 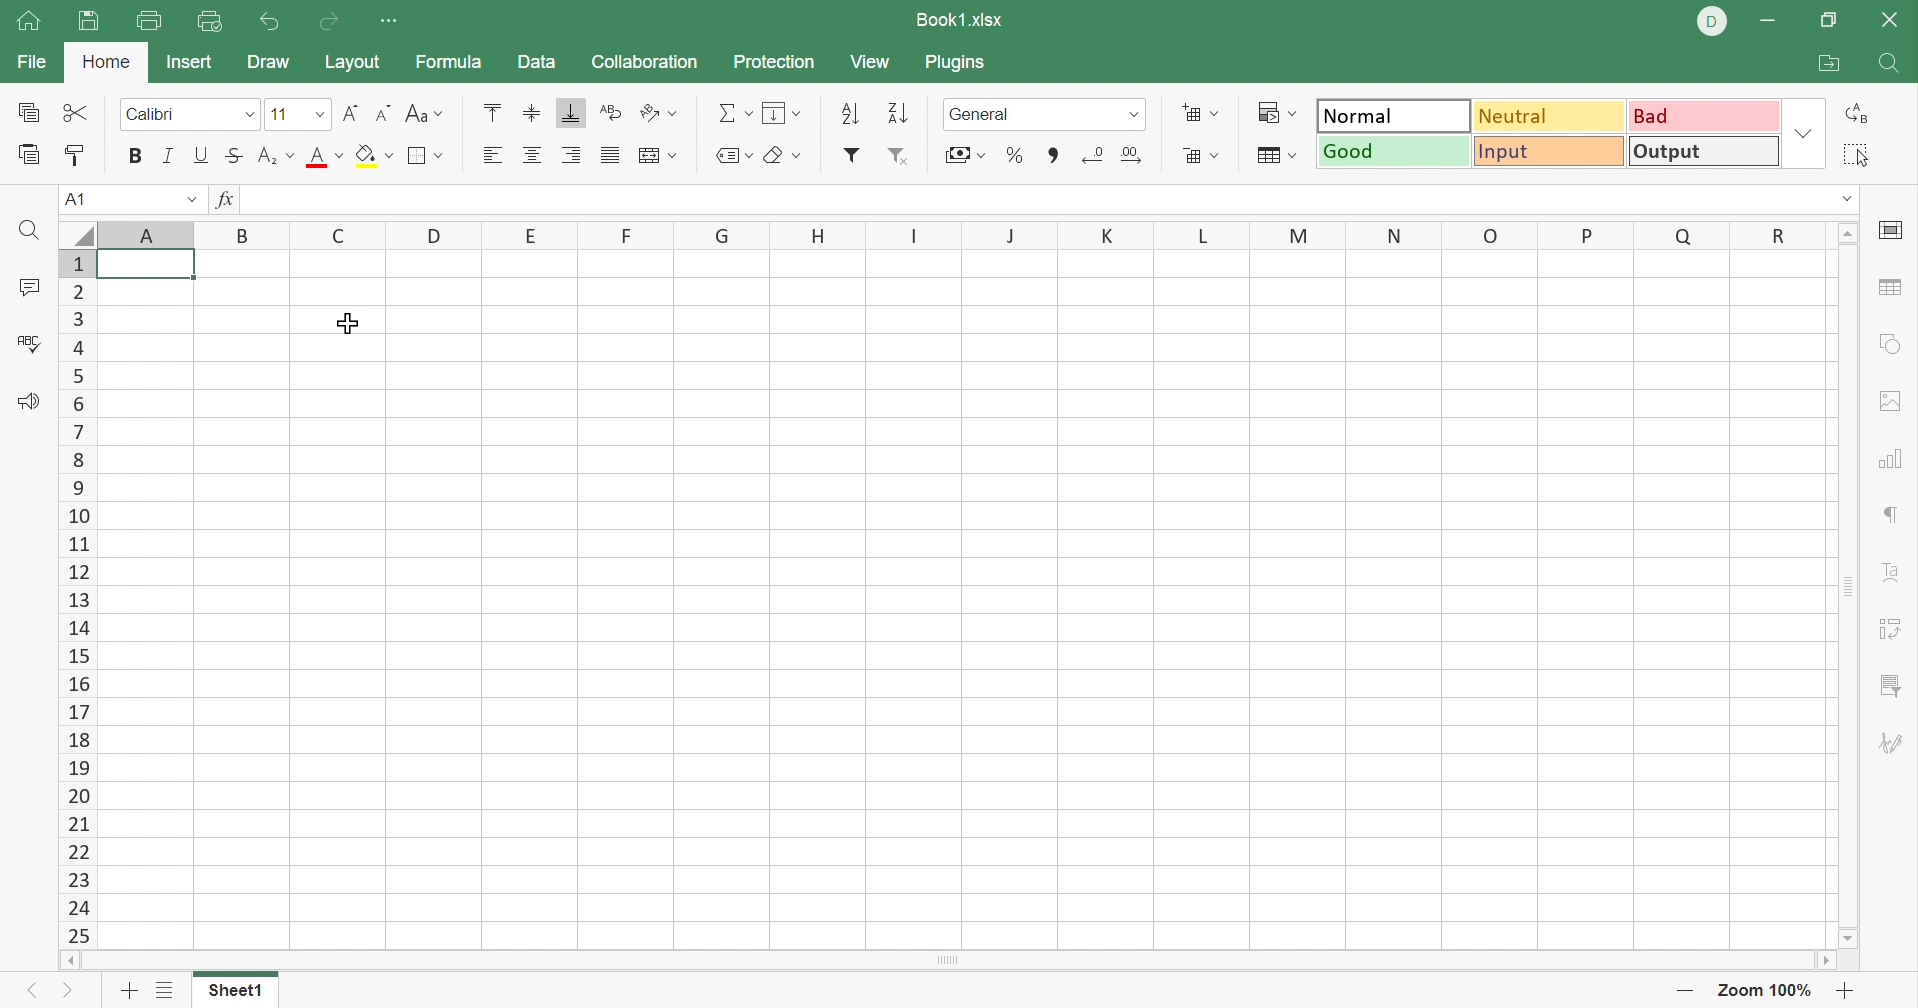 What do you see at coordinates (533, 157) in the screenshot?
I see `Align Center` at bounding box center [533, 157].